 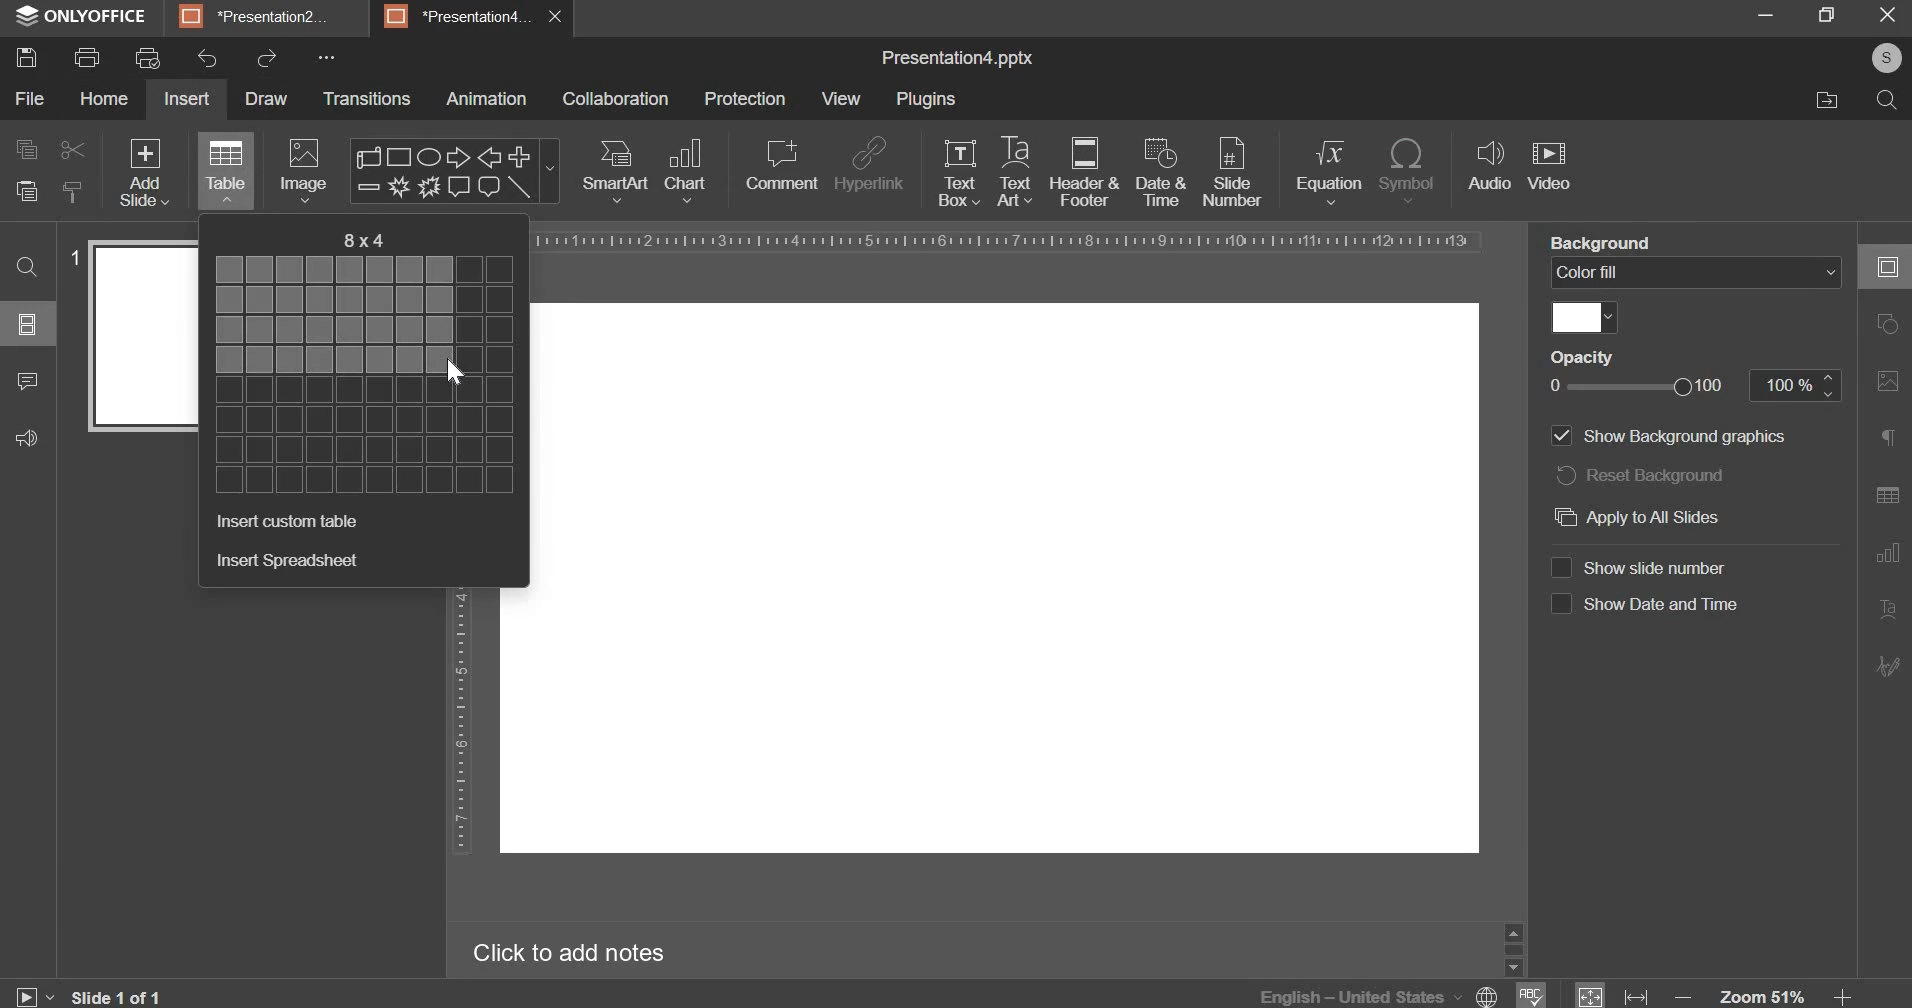 I want to click on text art, so click(x=1890, y=608).